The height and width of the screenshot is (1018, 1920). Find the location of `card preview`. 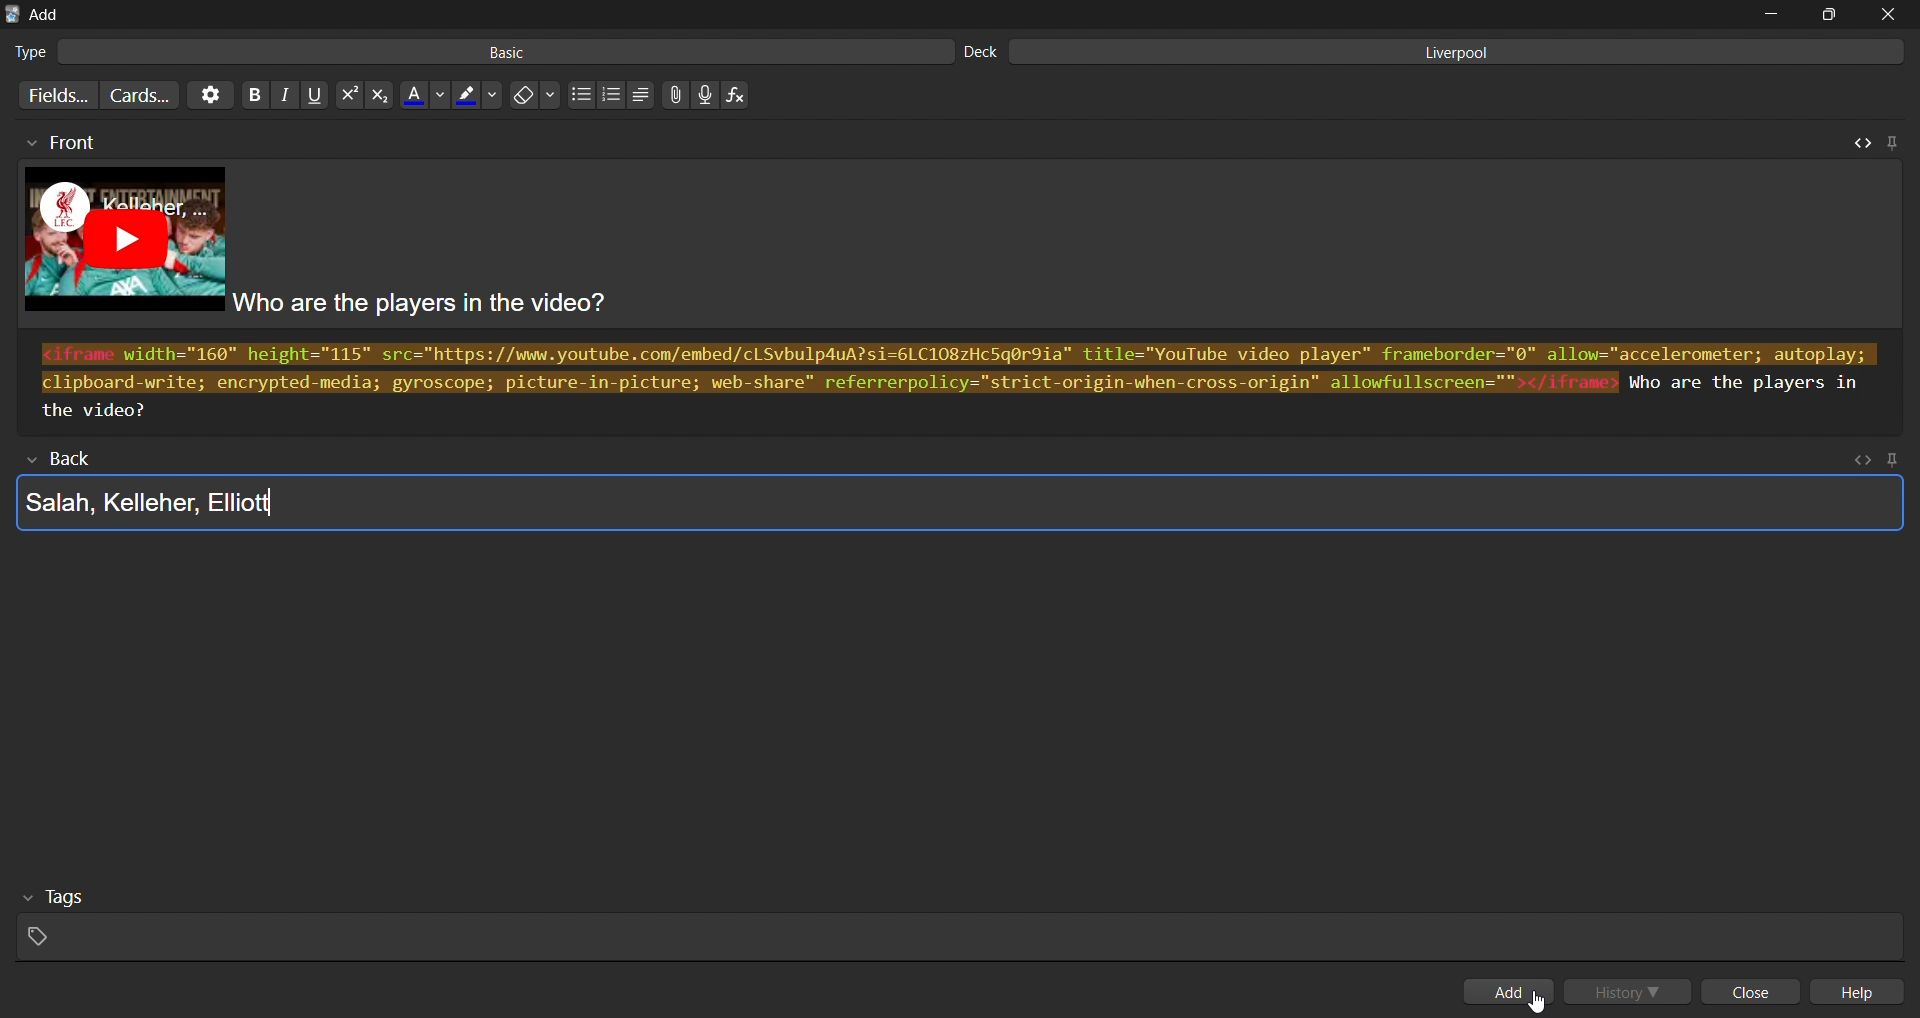

card preview is located at coordinates (965, 247).